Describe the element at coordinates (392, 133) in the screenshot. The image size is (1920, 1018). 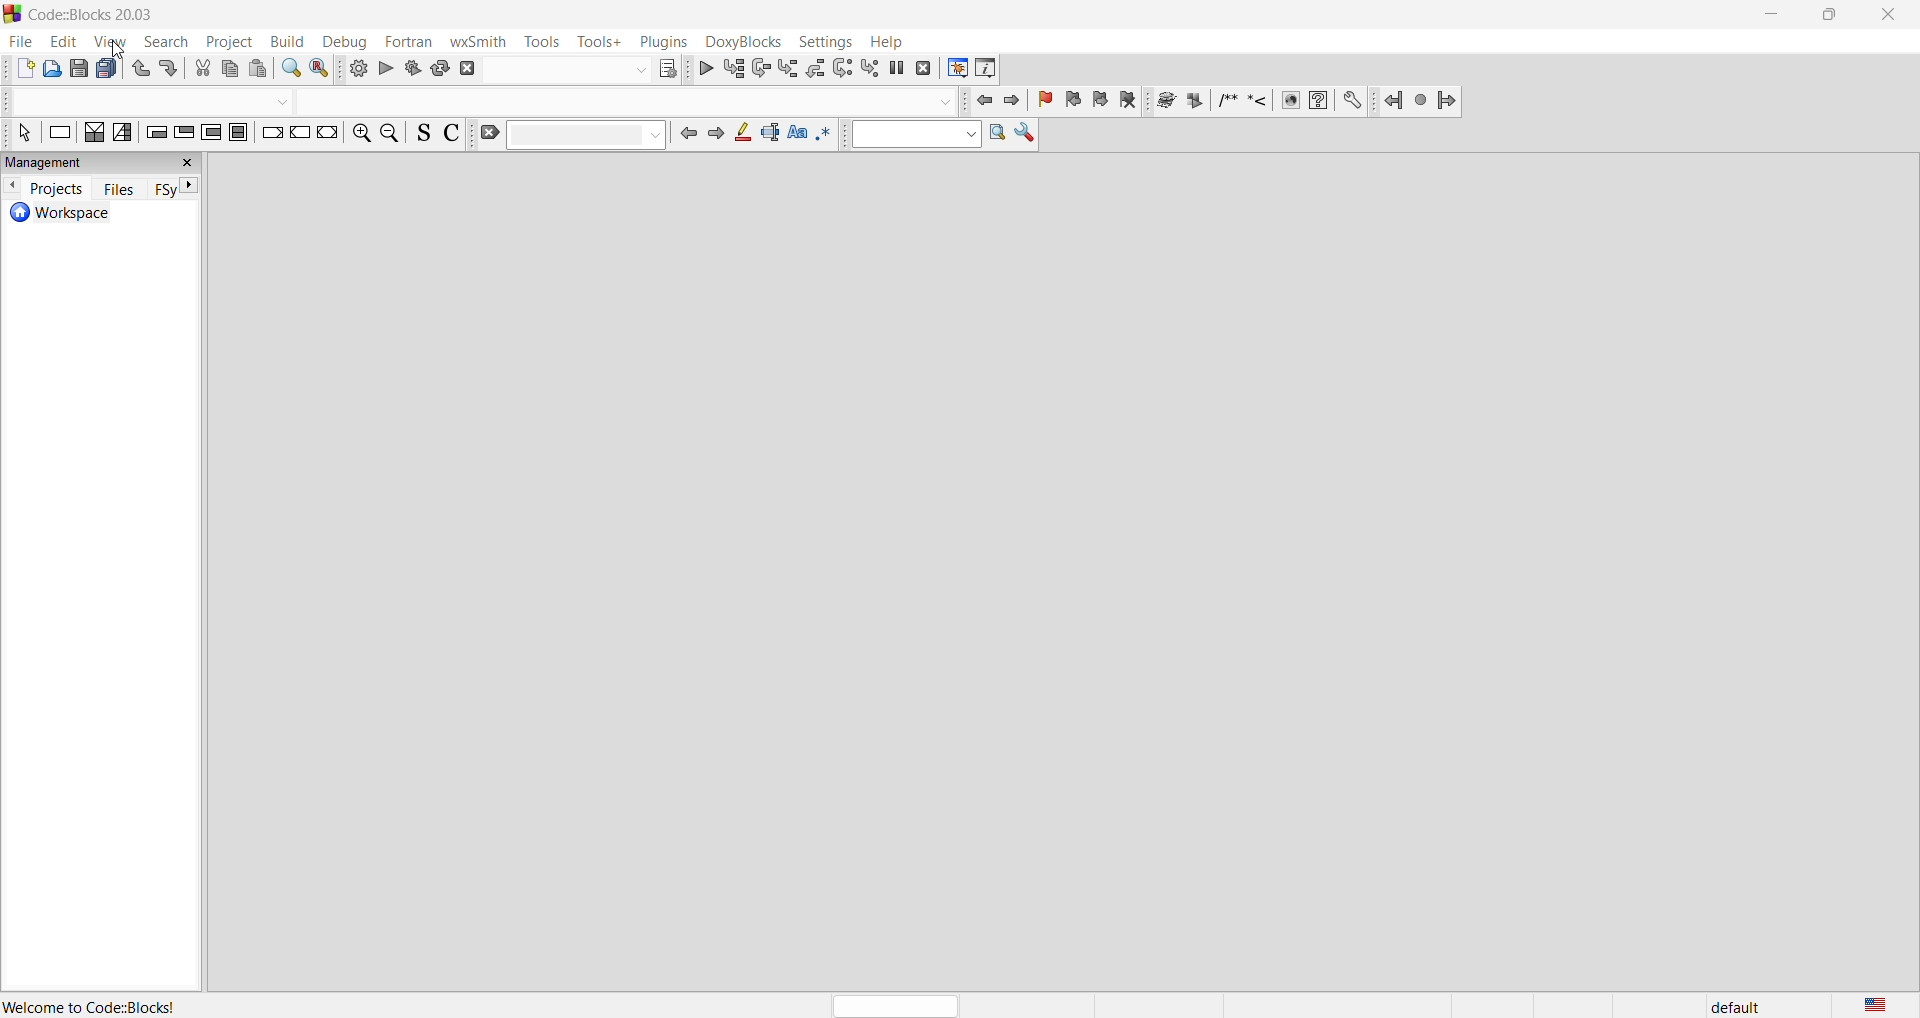
I see `zoom out` at that location.